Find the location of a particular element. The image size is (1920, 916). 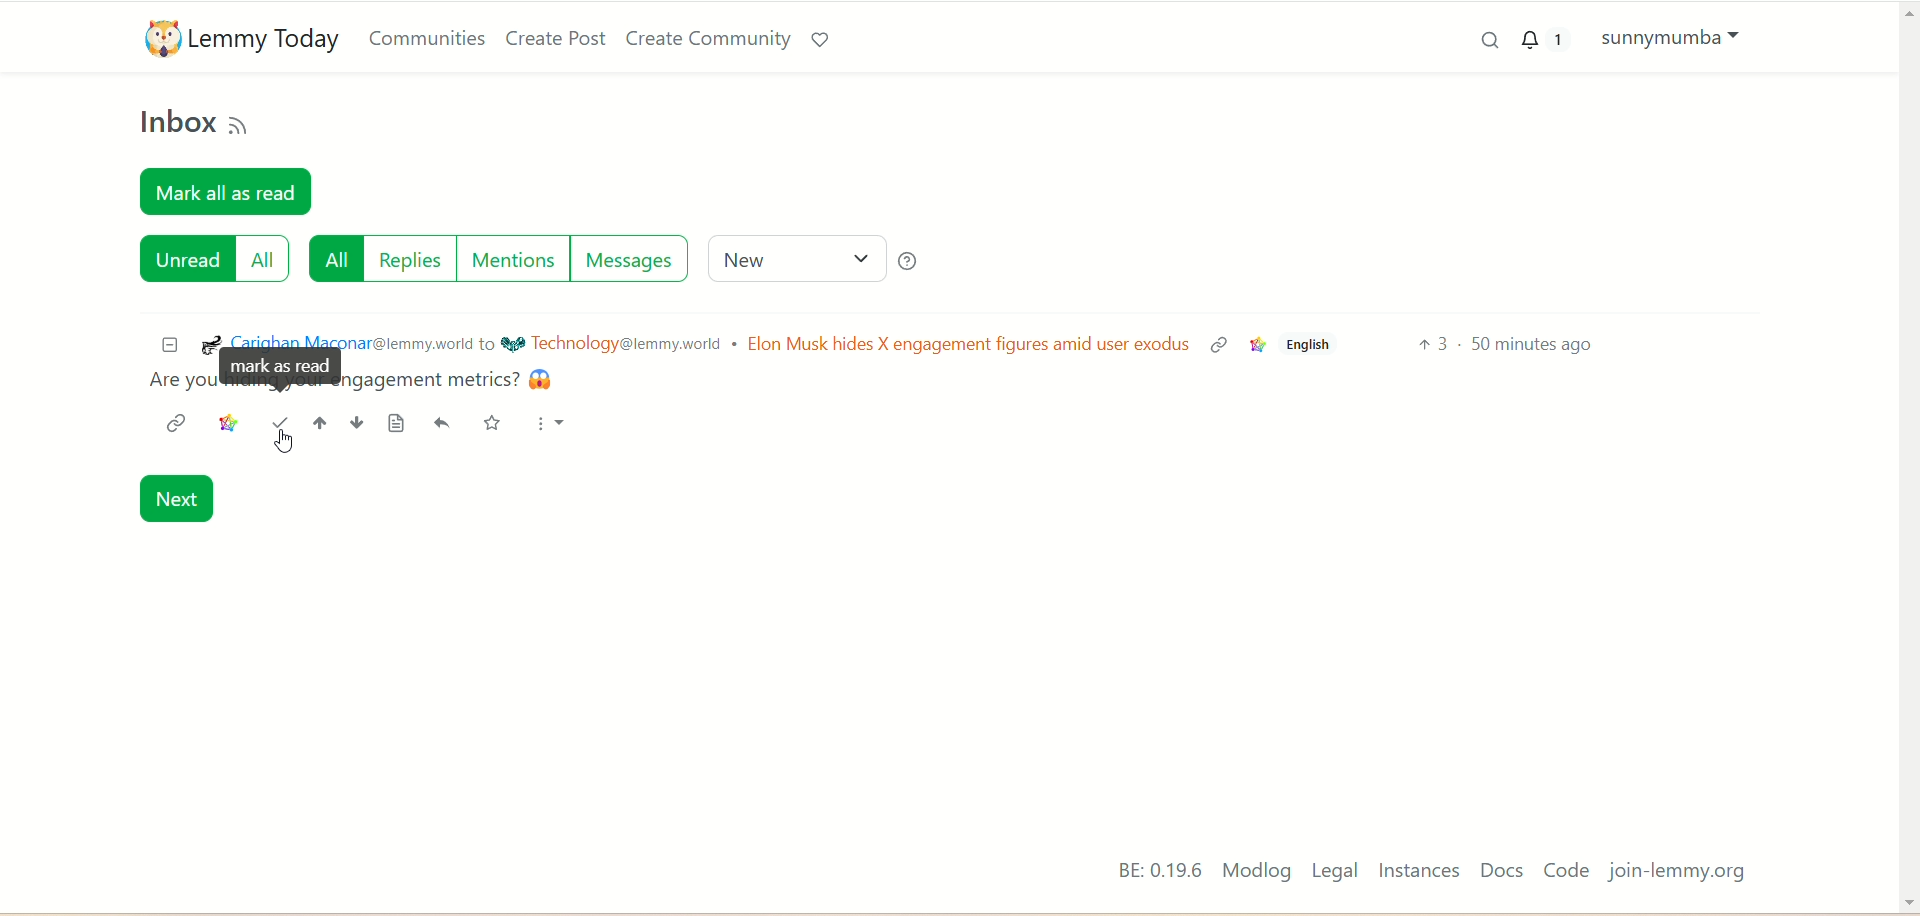

save is located at coordinates (501, 423).